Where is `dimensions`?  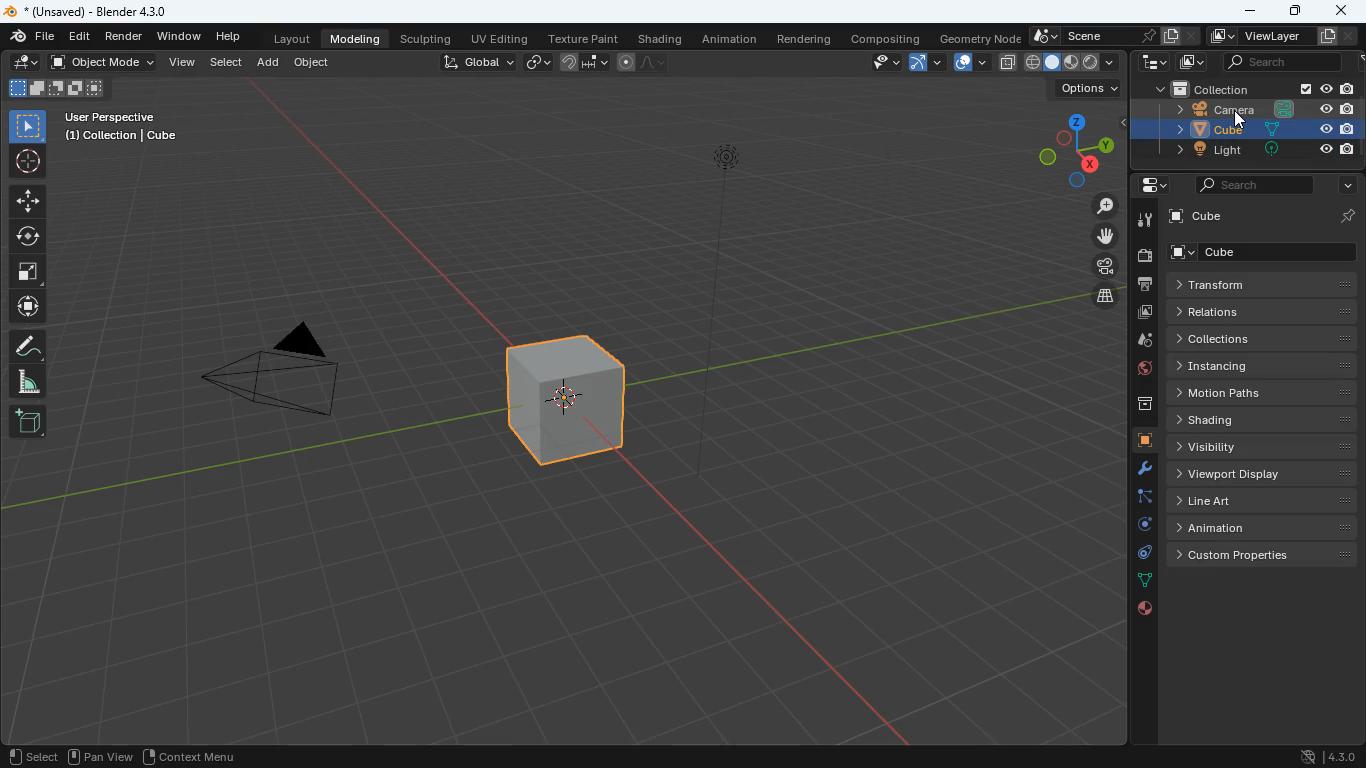
dimensions is located at coordinates (1068, 149).